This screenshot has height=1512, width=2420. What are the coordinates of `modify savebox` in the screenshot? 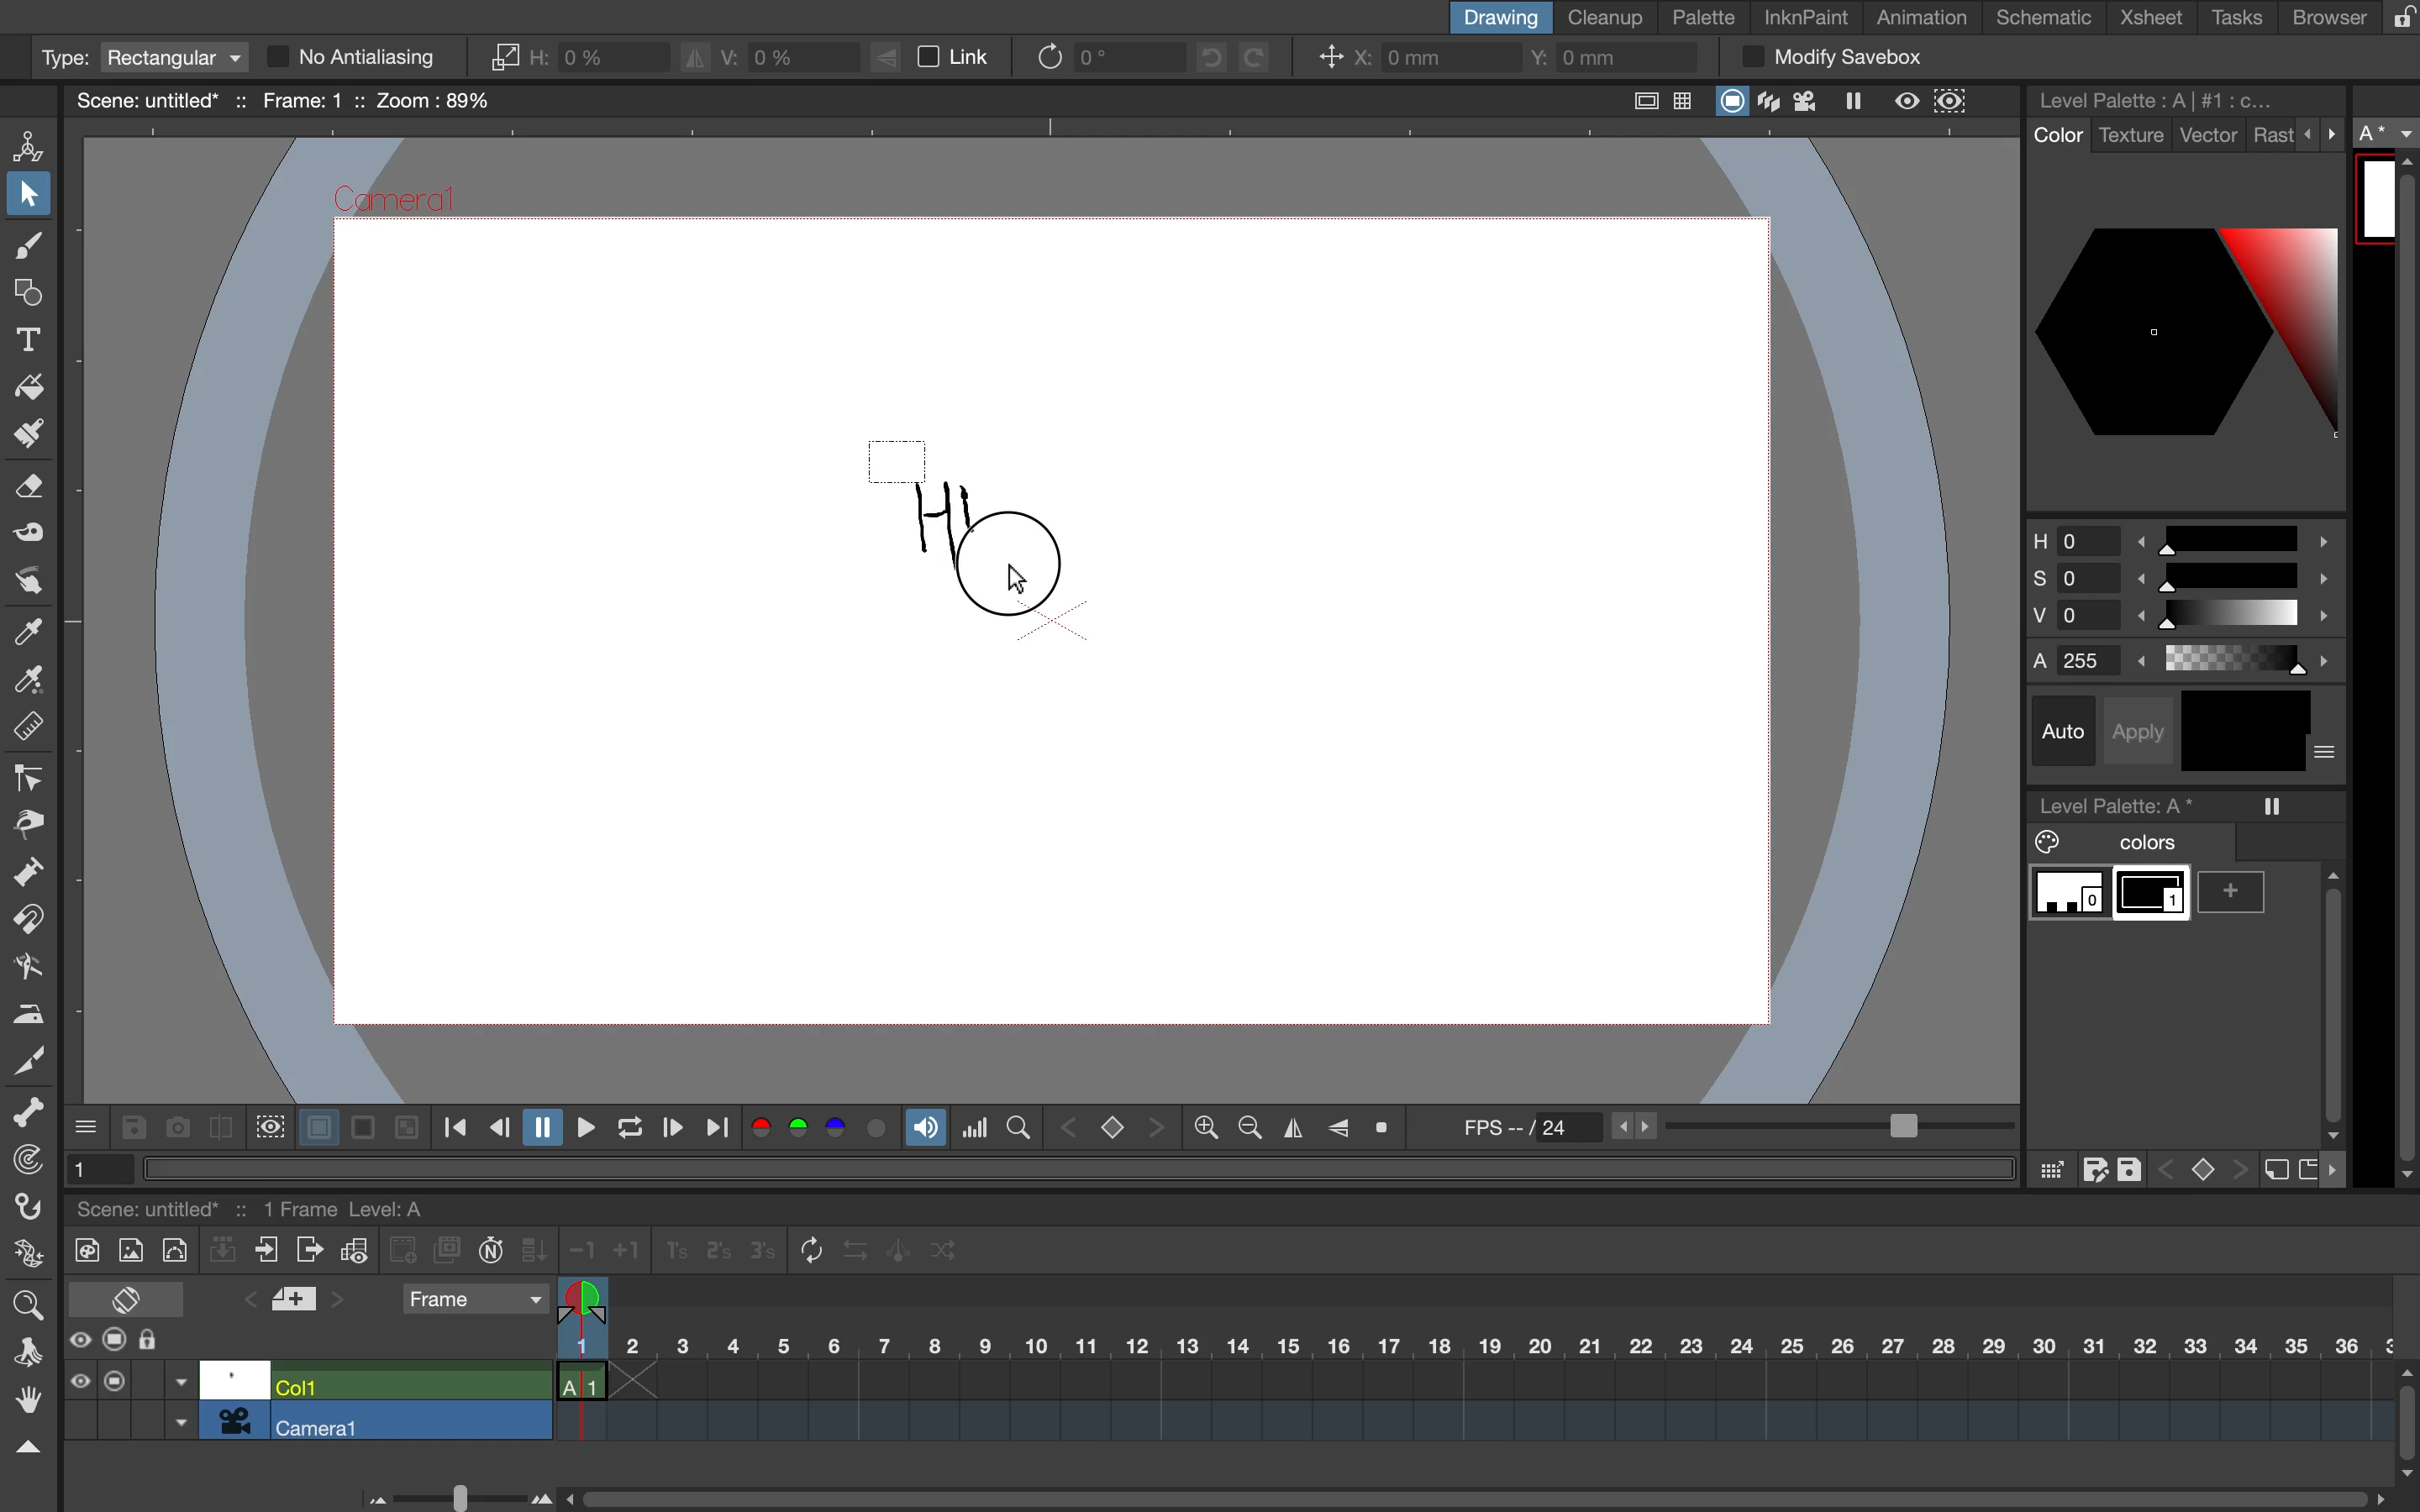 It's located at (1831, 58).